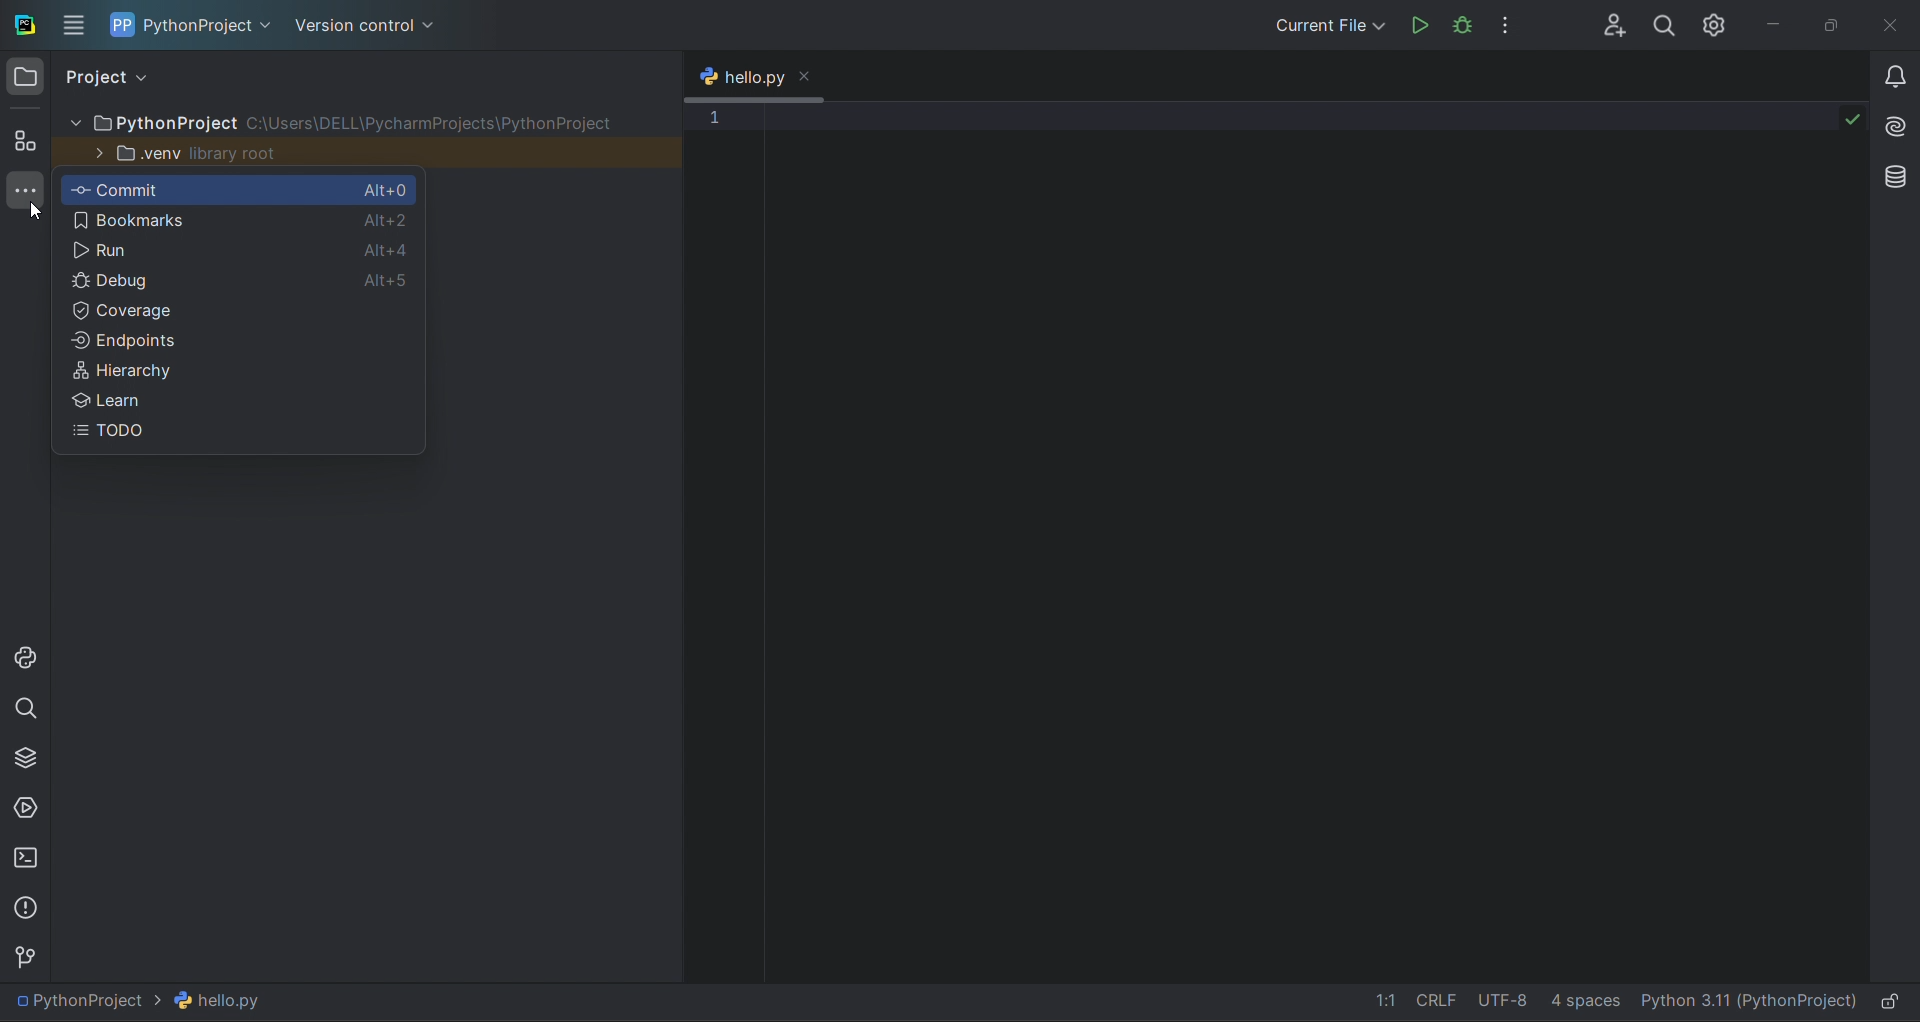 This screenshot has width=1920, height=1022. Describe the element at coordinates (714, 118) in the screenshot. I see `1` at that location.